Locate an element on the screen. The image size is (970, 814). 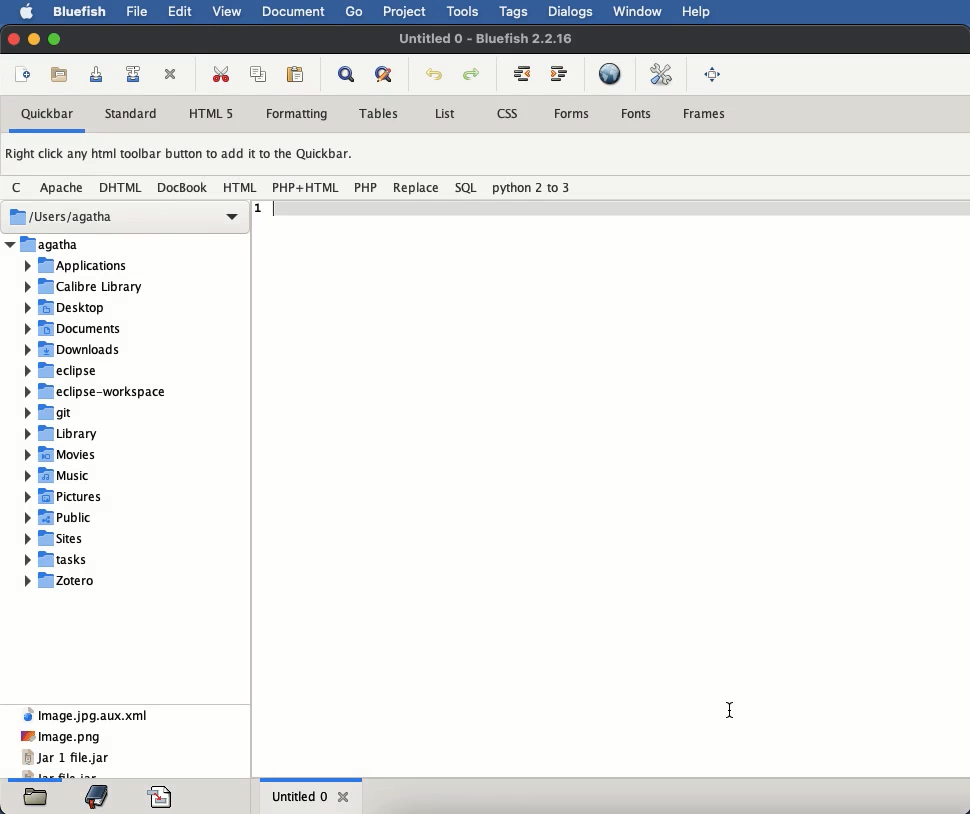
new file is located at coordinates (24, 77).